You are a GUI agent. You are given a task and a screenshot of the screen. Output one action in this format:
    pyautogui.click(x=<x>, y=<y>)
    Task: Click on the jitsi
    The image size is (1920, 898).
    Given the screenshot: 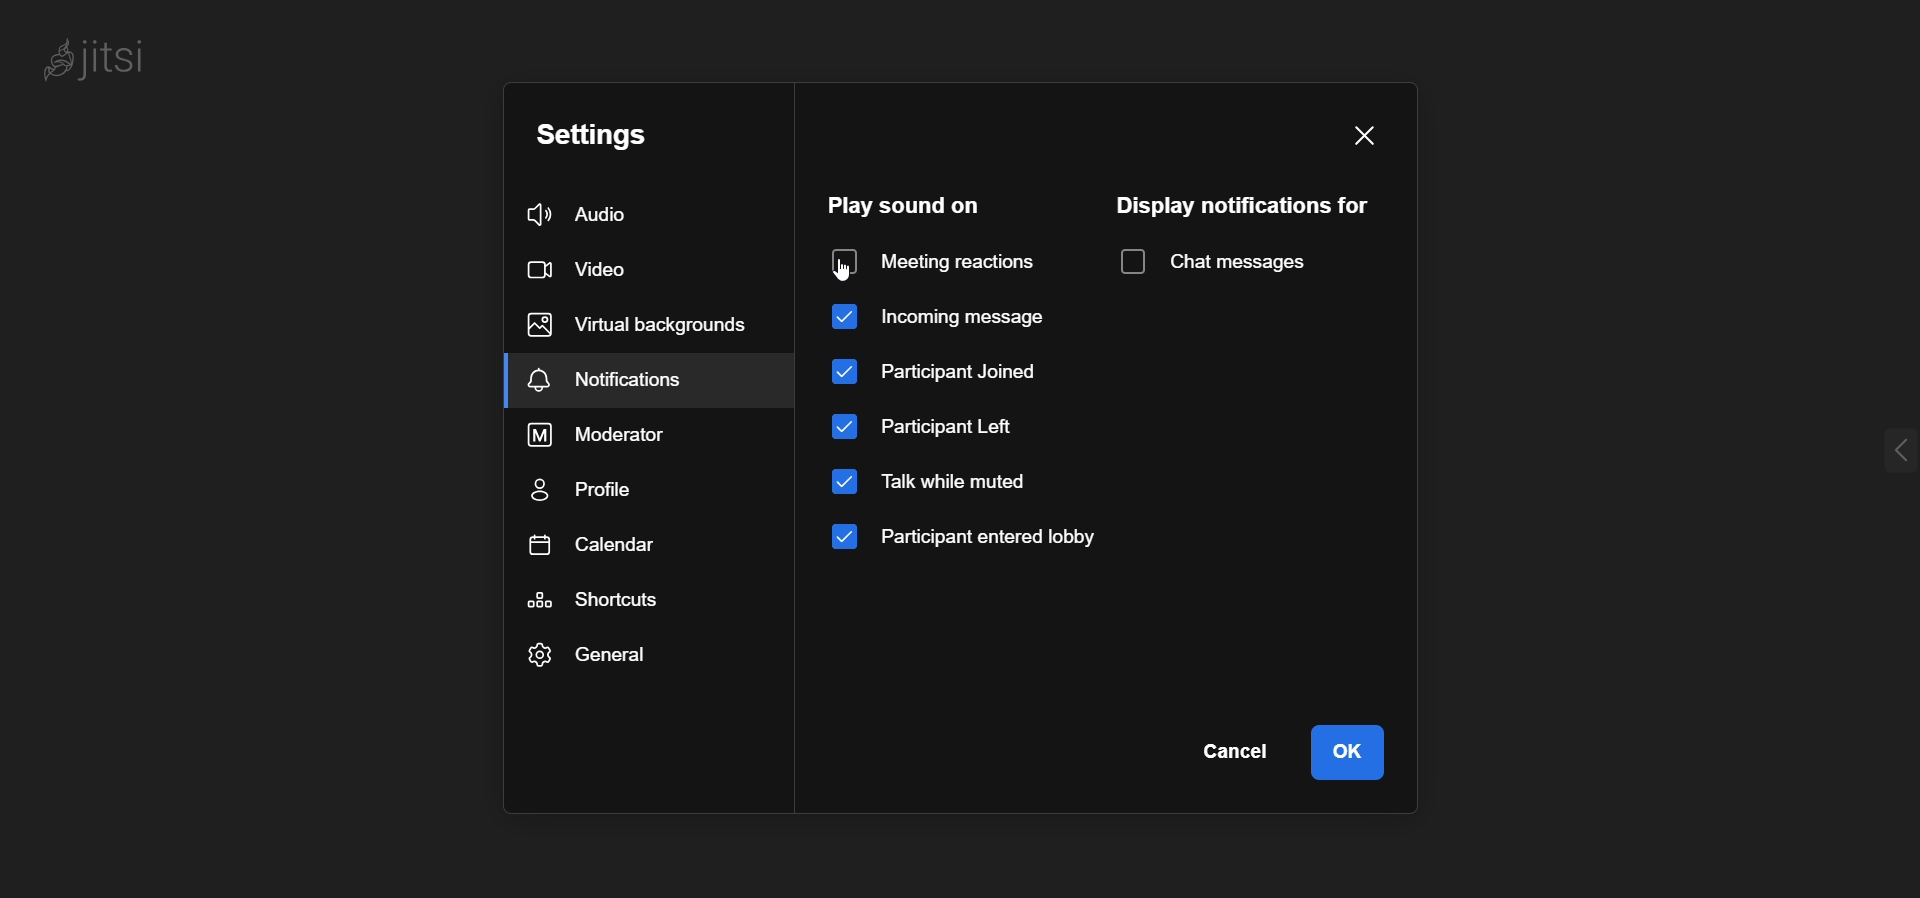 What is the action you would take?
    pyautogui.click(x=109, y=58)
    